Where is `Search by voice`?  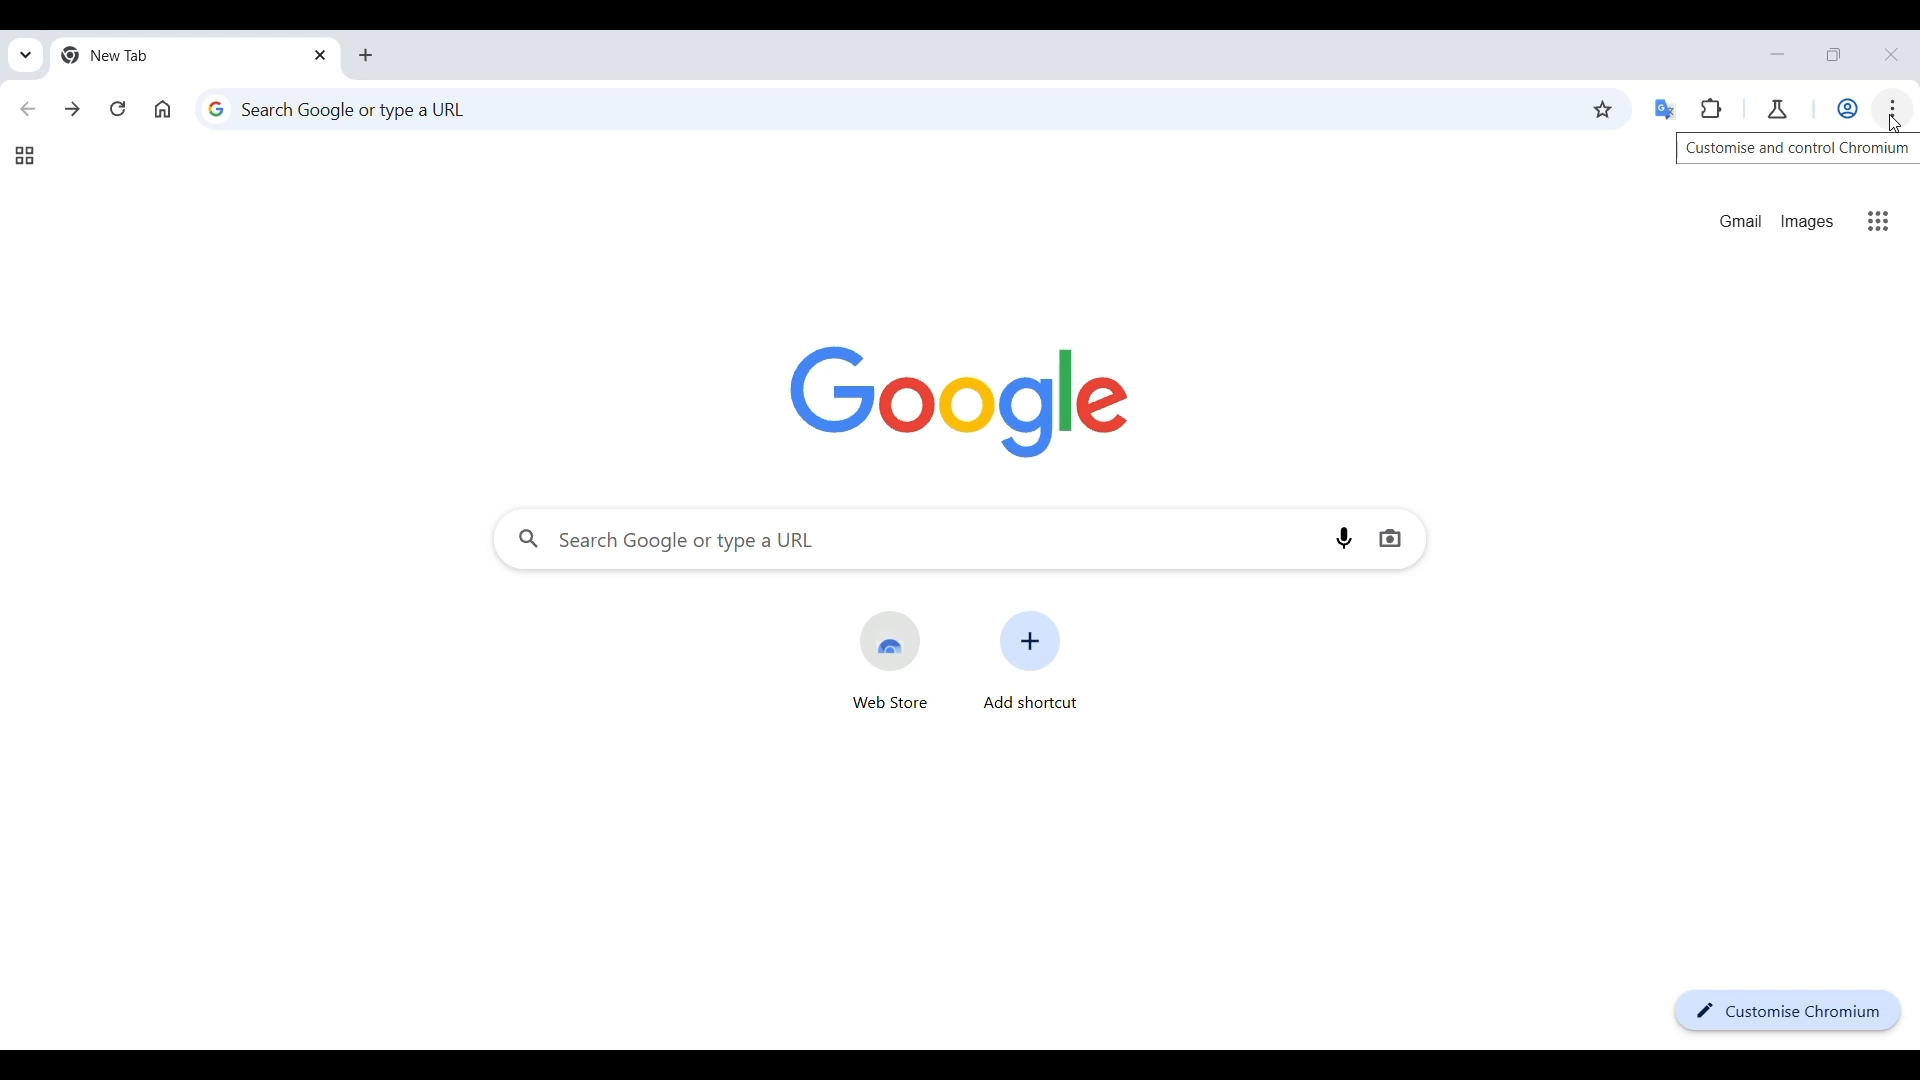 Search by voice is located at coordinates (1344, 537).